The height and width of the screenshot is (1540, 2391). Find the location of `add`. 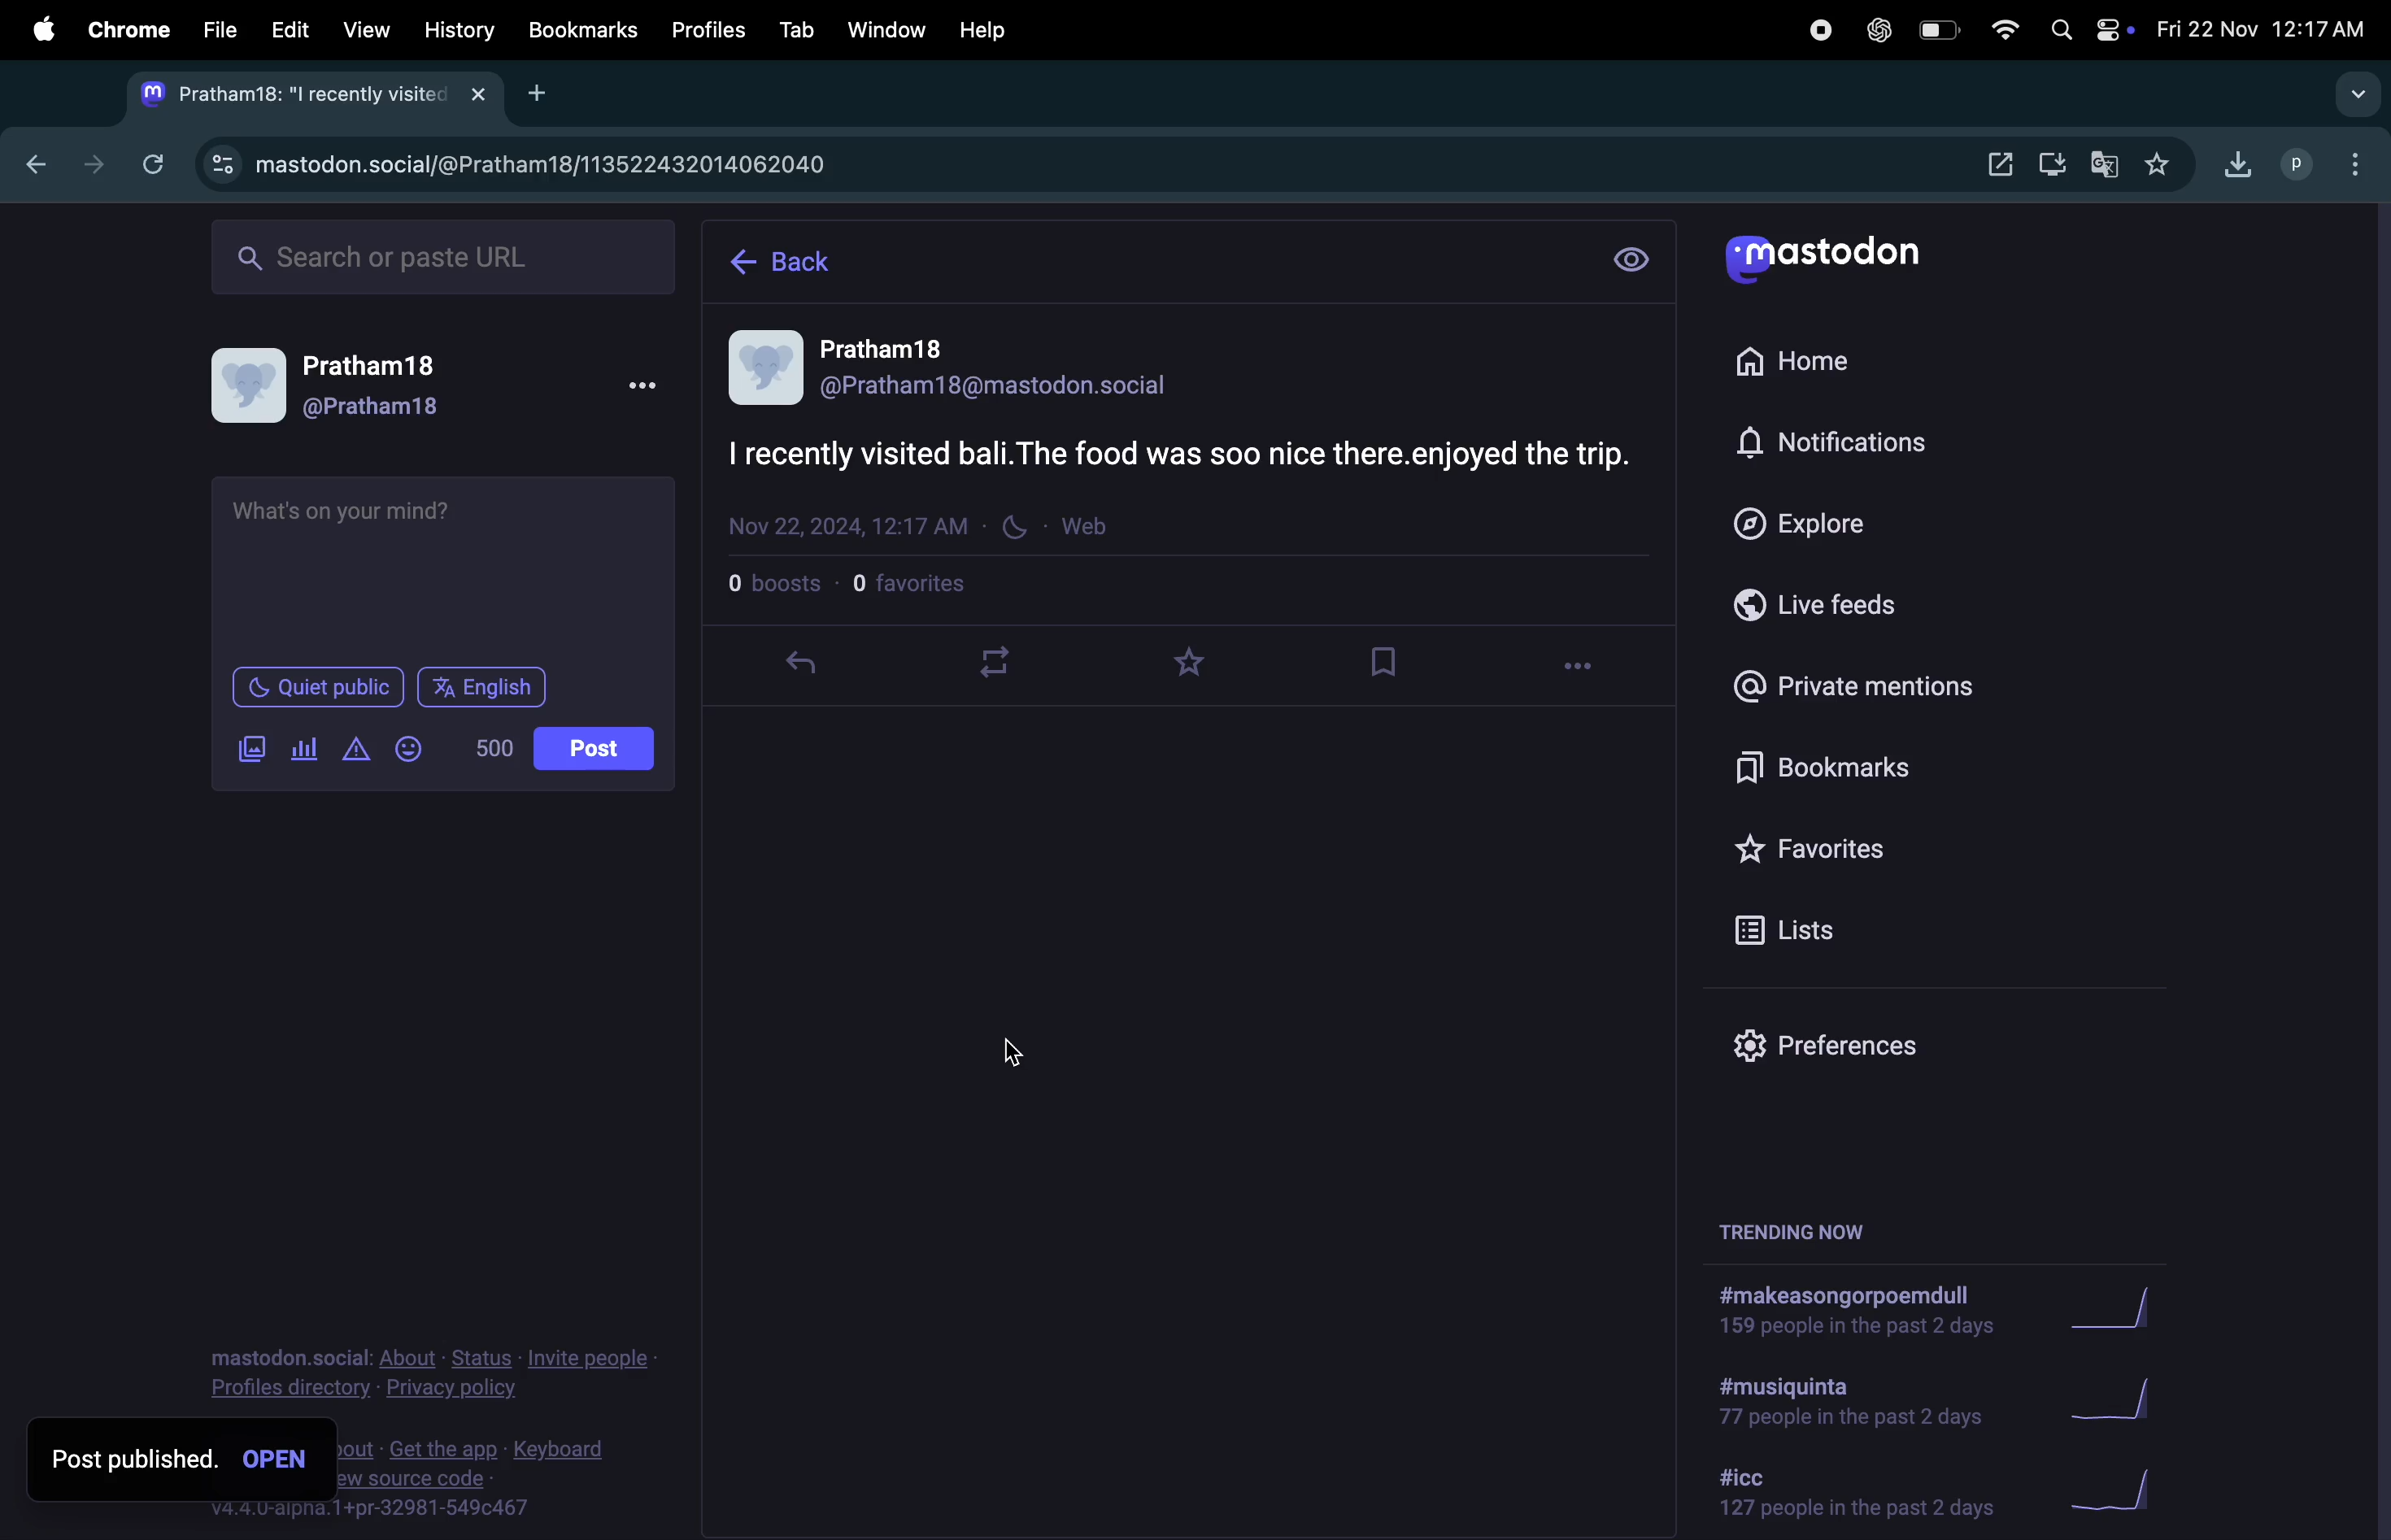

add is located at coordinates (537, 95).